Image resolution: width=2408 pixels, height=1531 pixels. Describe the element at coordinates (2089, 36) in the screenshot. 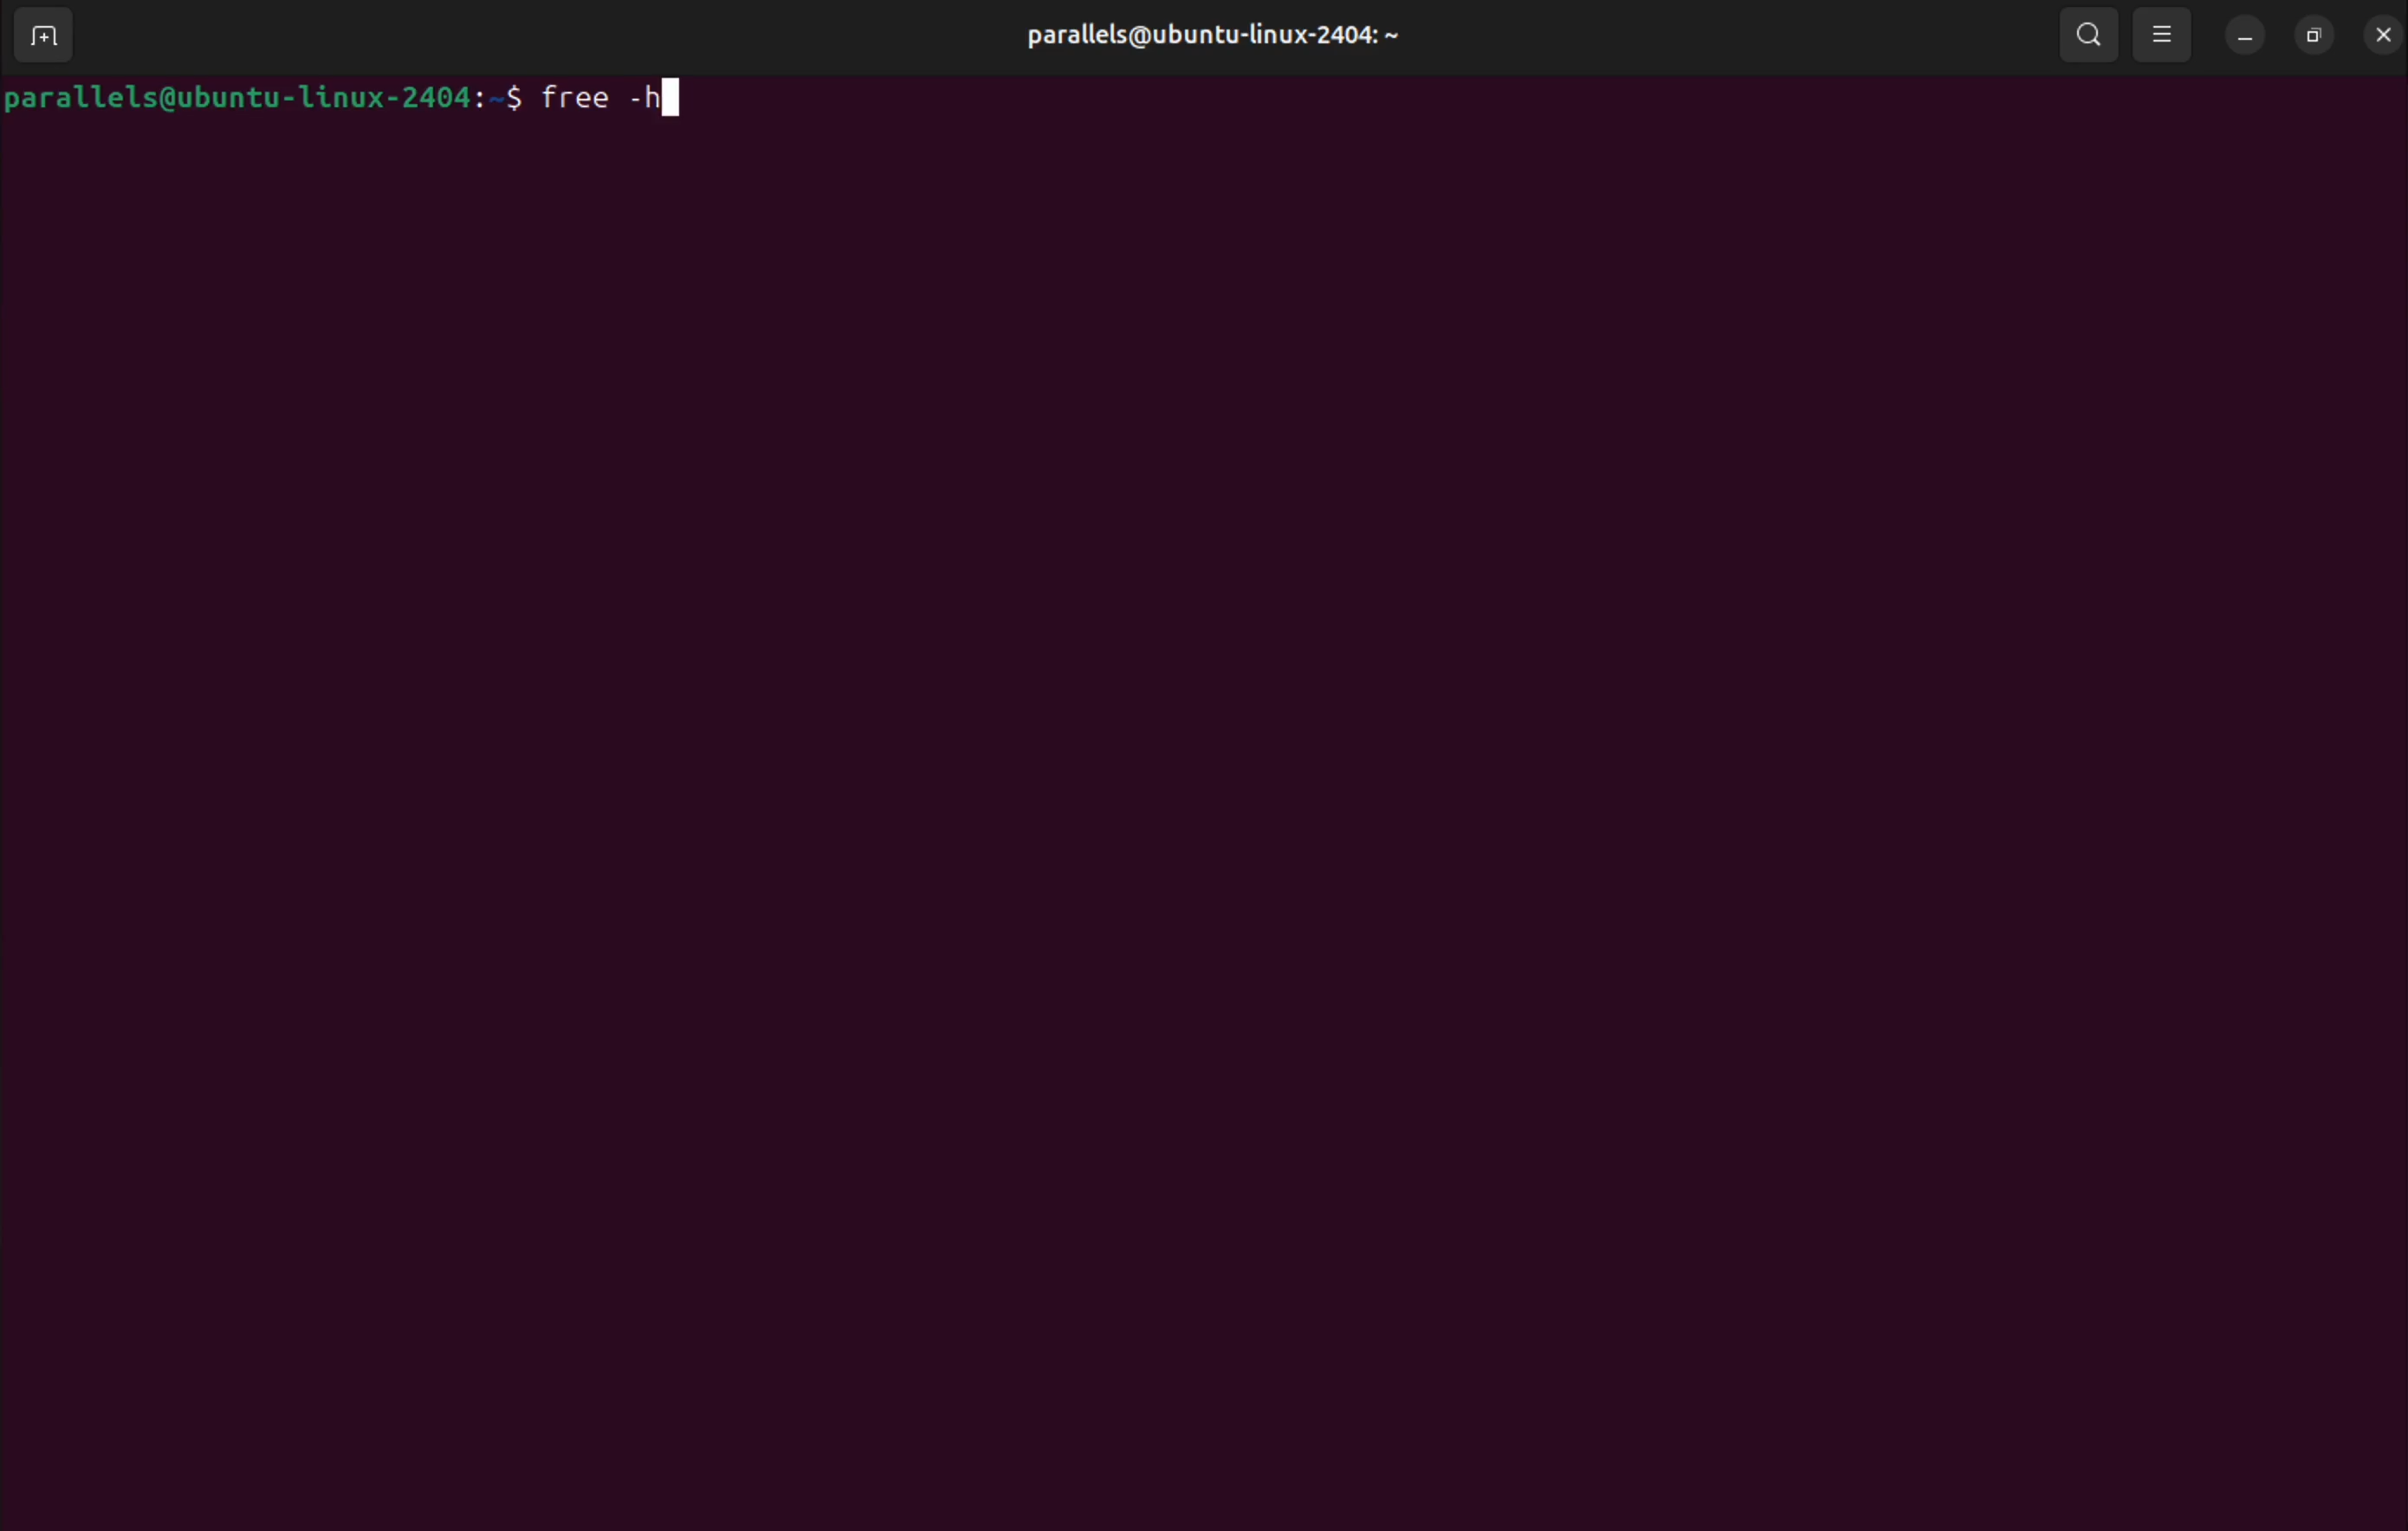

I see `search` at that location.